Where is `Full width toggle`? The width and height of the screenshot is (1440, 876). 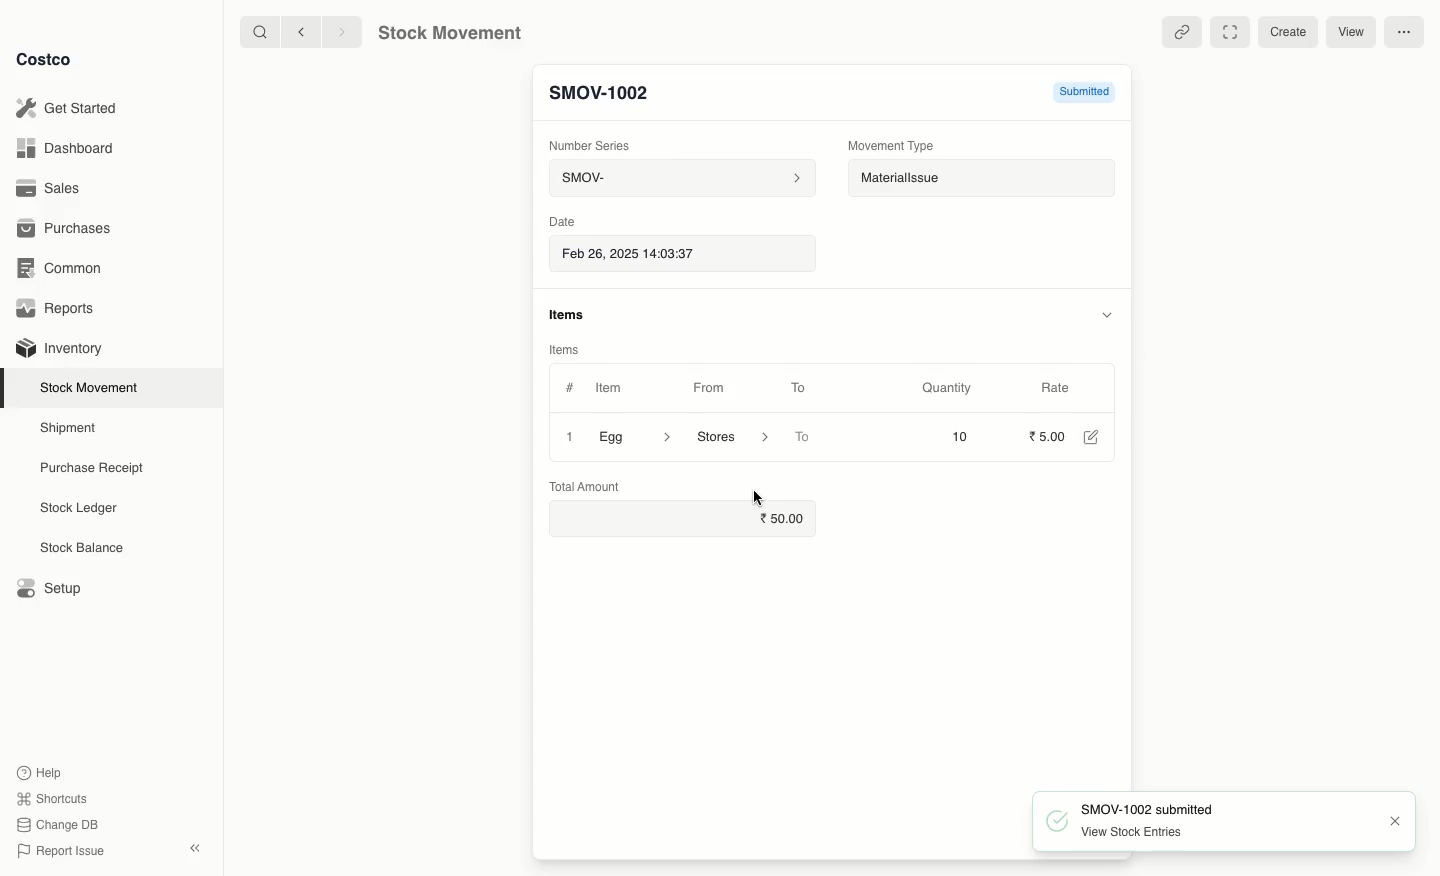
Full width toggle is located at coordinates (1229, 33).